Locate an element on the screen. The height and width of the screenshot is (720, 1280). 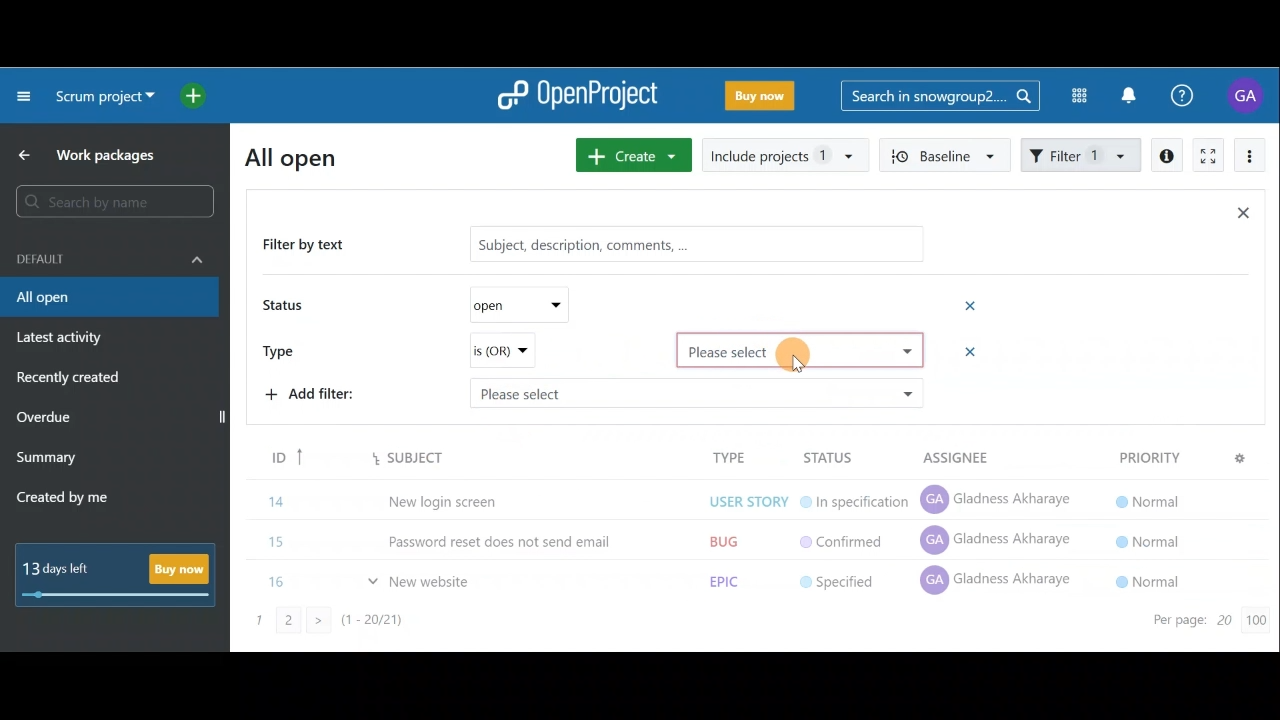
Search bar is located at coordinates (118, 201).